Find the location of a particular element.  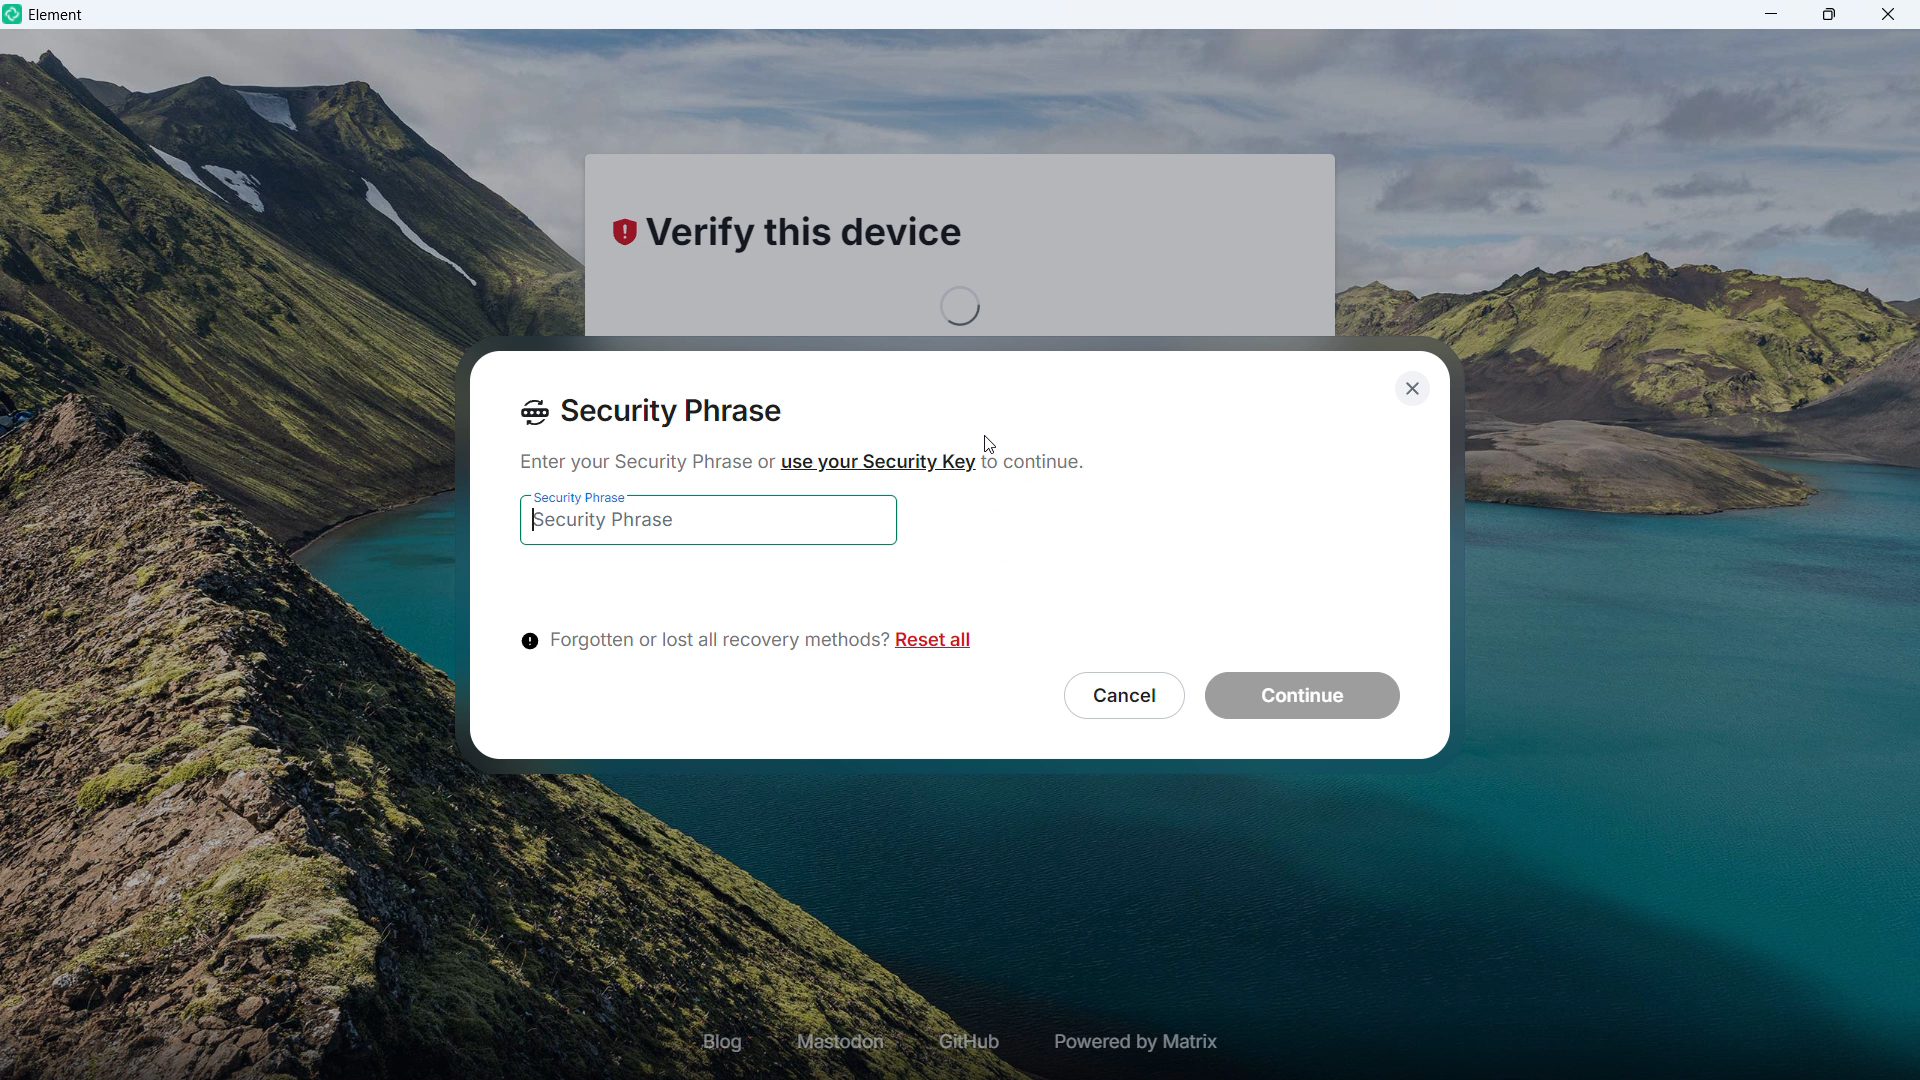

Mastodon  is located at coordinates (842, 1042).